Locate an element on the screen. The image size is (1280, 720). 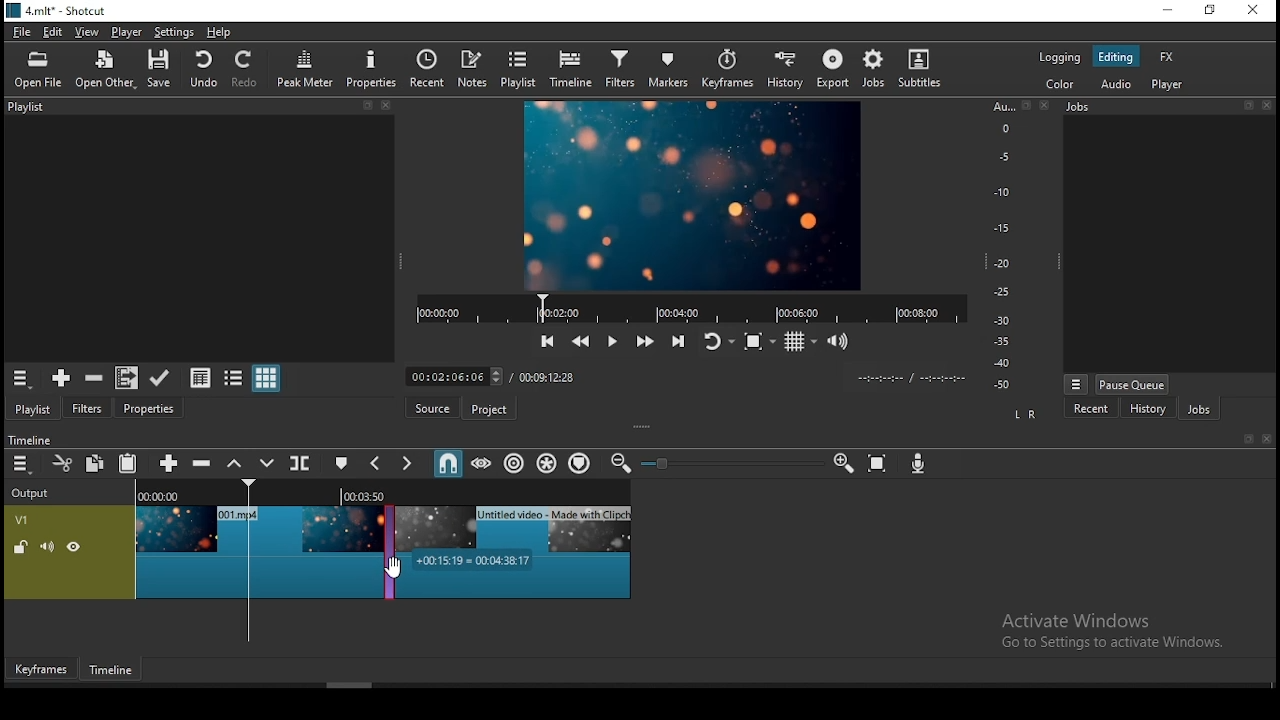
view as list is located at coordinates (235, 377).